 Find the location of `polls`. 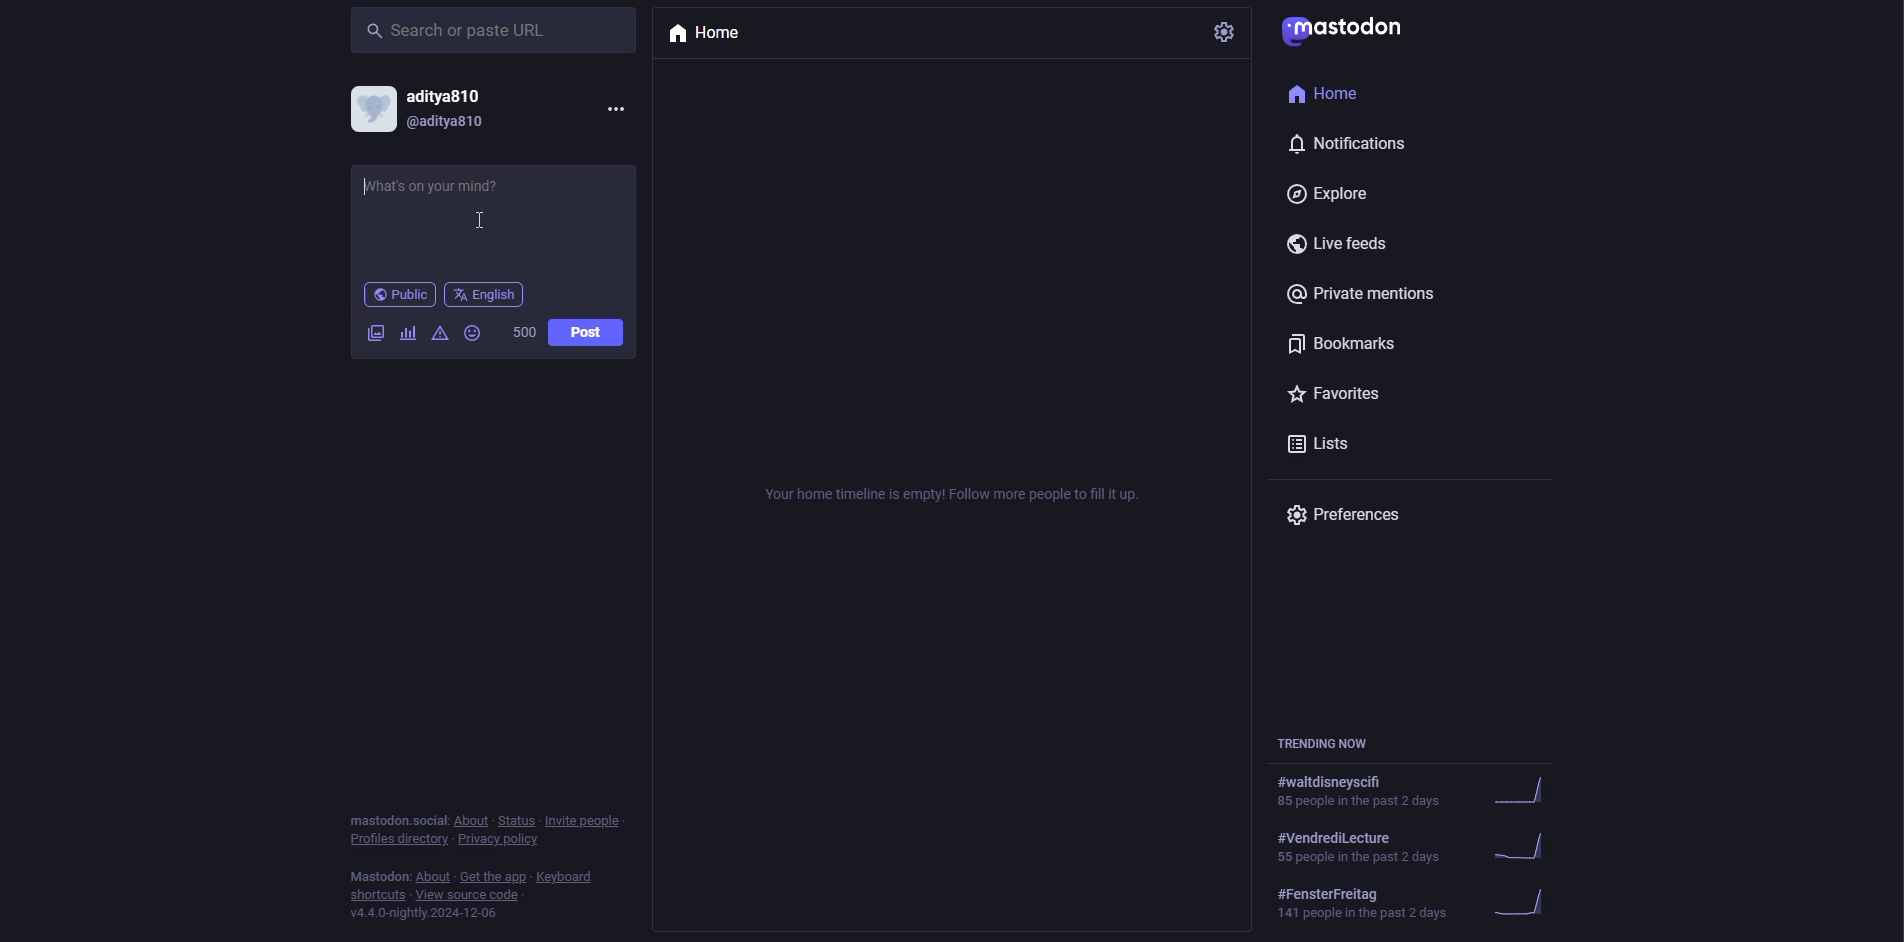

polls is located at coordinates (408, 333).